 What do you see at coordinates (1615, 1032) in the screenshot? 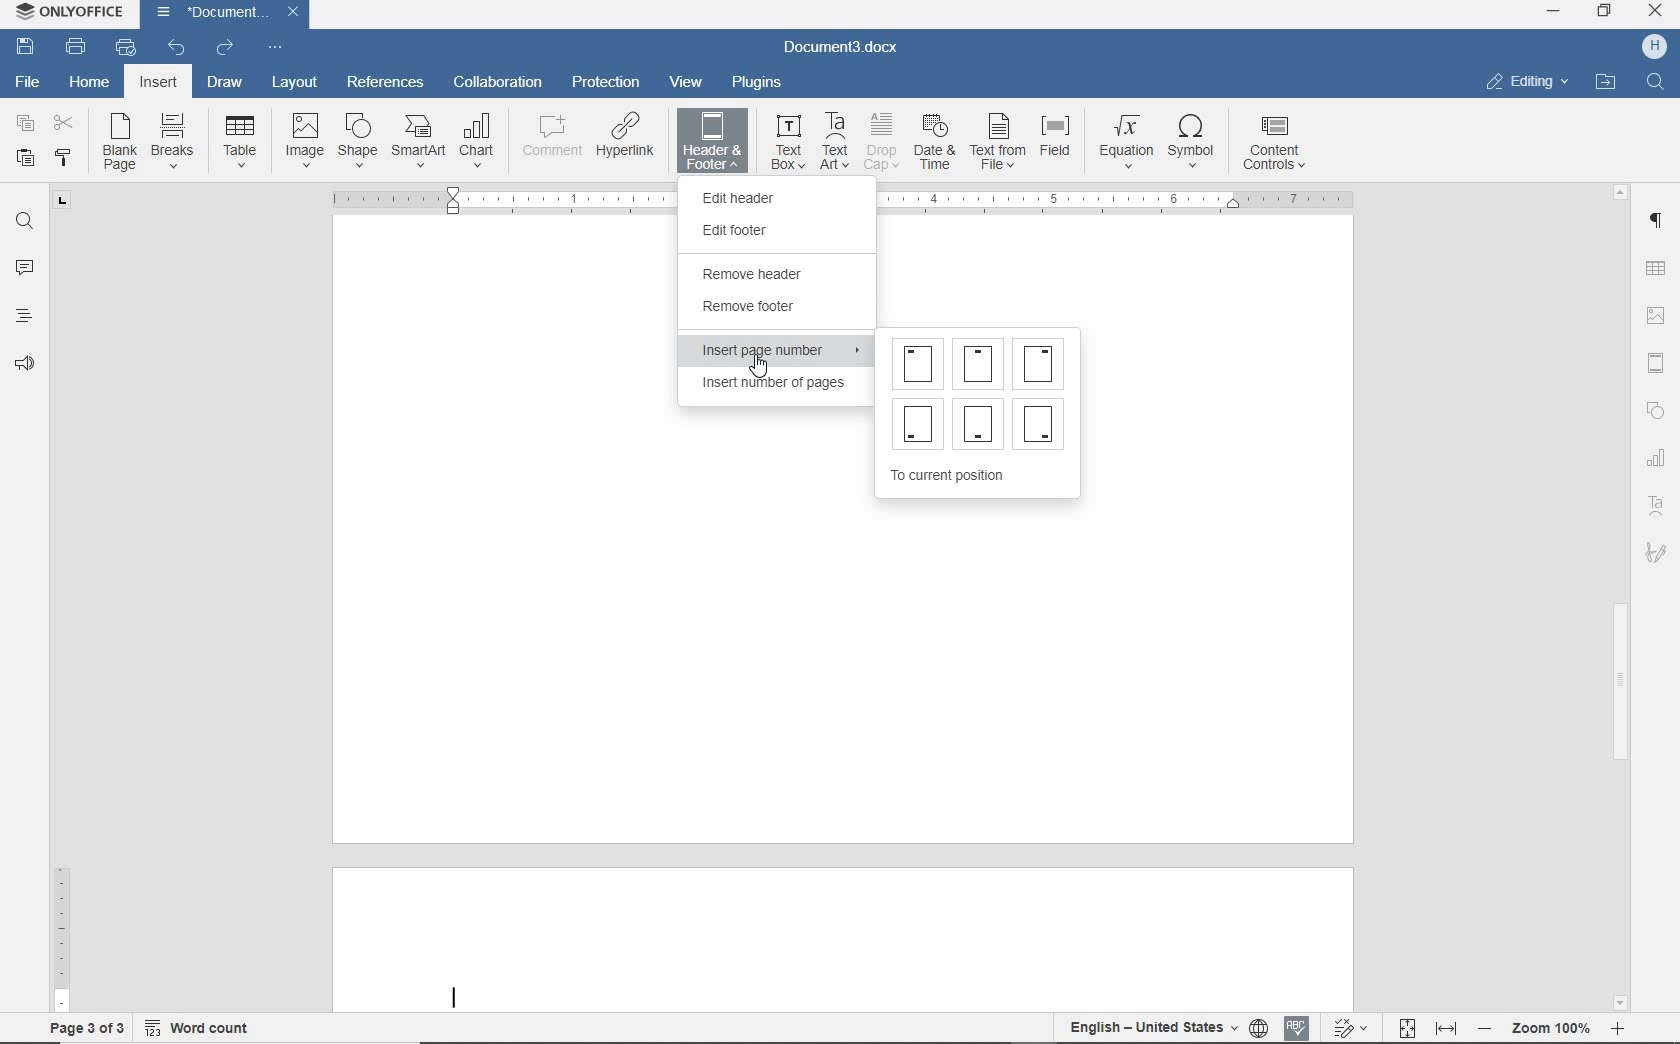
I see `Zoom In` at bounding box center [1615, 1032].